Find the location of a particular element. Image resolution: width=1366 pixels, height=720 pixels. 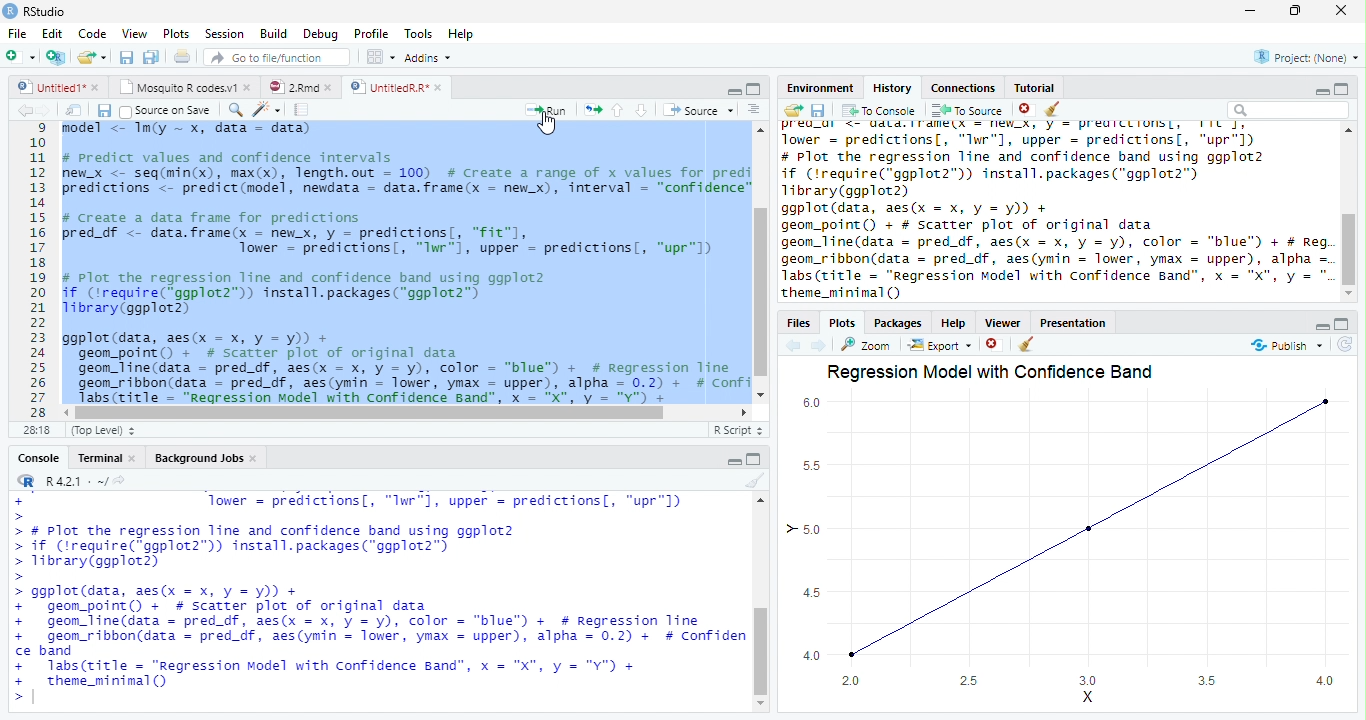

11121311s161718192021223225262728 is located at coordinates (38, 278).